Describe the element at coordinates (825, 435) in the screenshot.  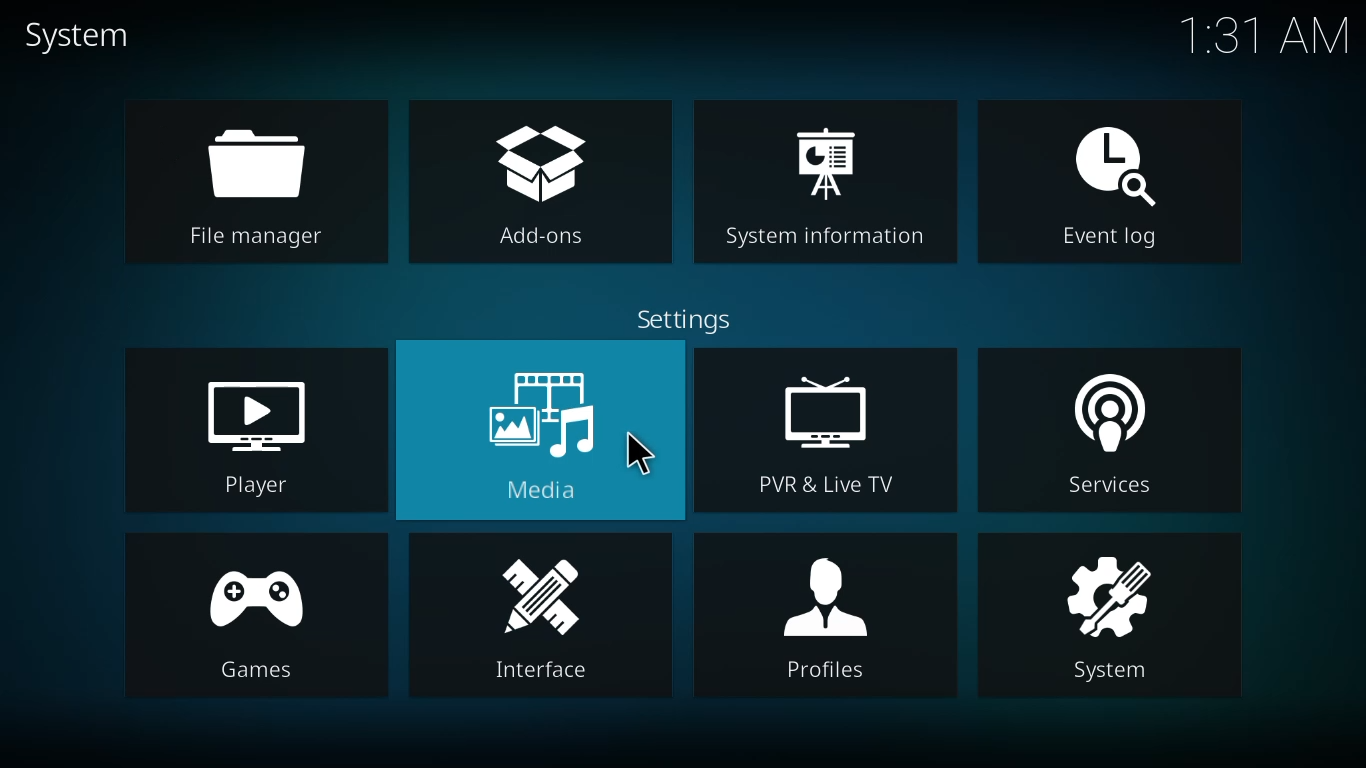
I see `pvr & live tv` at that location.